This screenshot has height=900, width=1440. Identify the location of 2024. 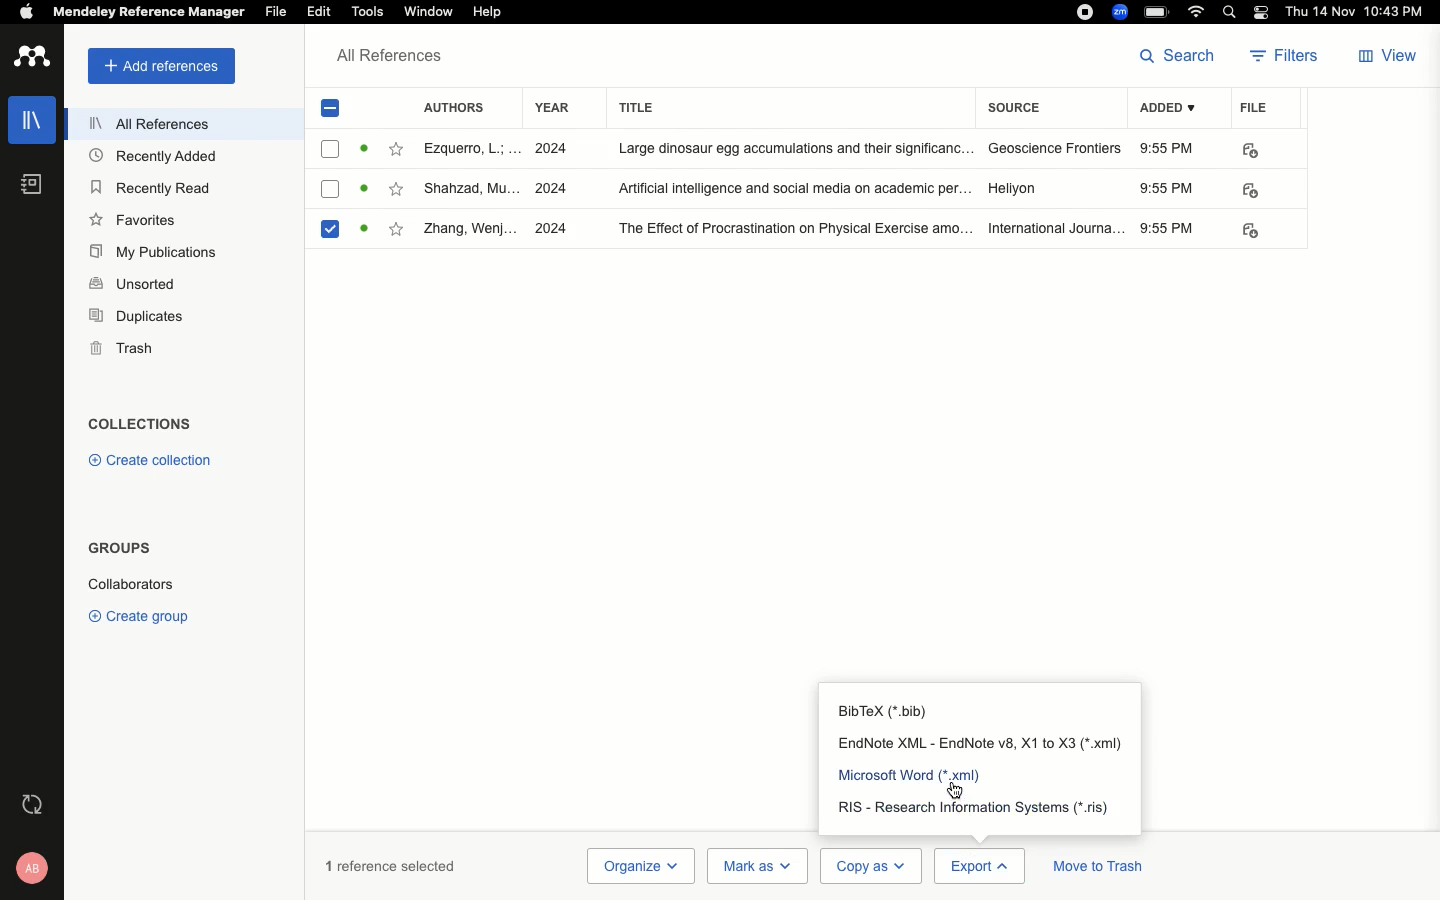
(550, 189).